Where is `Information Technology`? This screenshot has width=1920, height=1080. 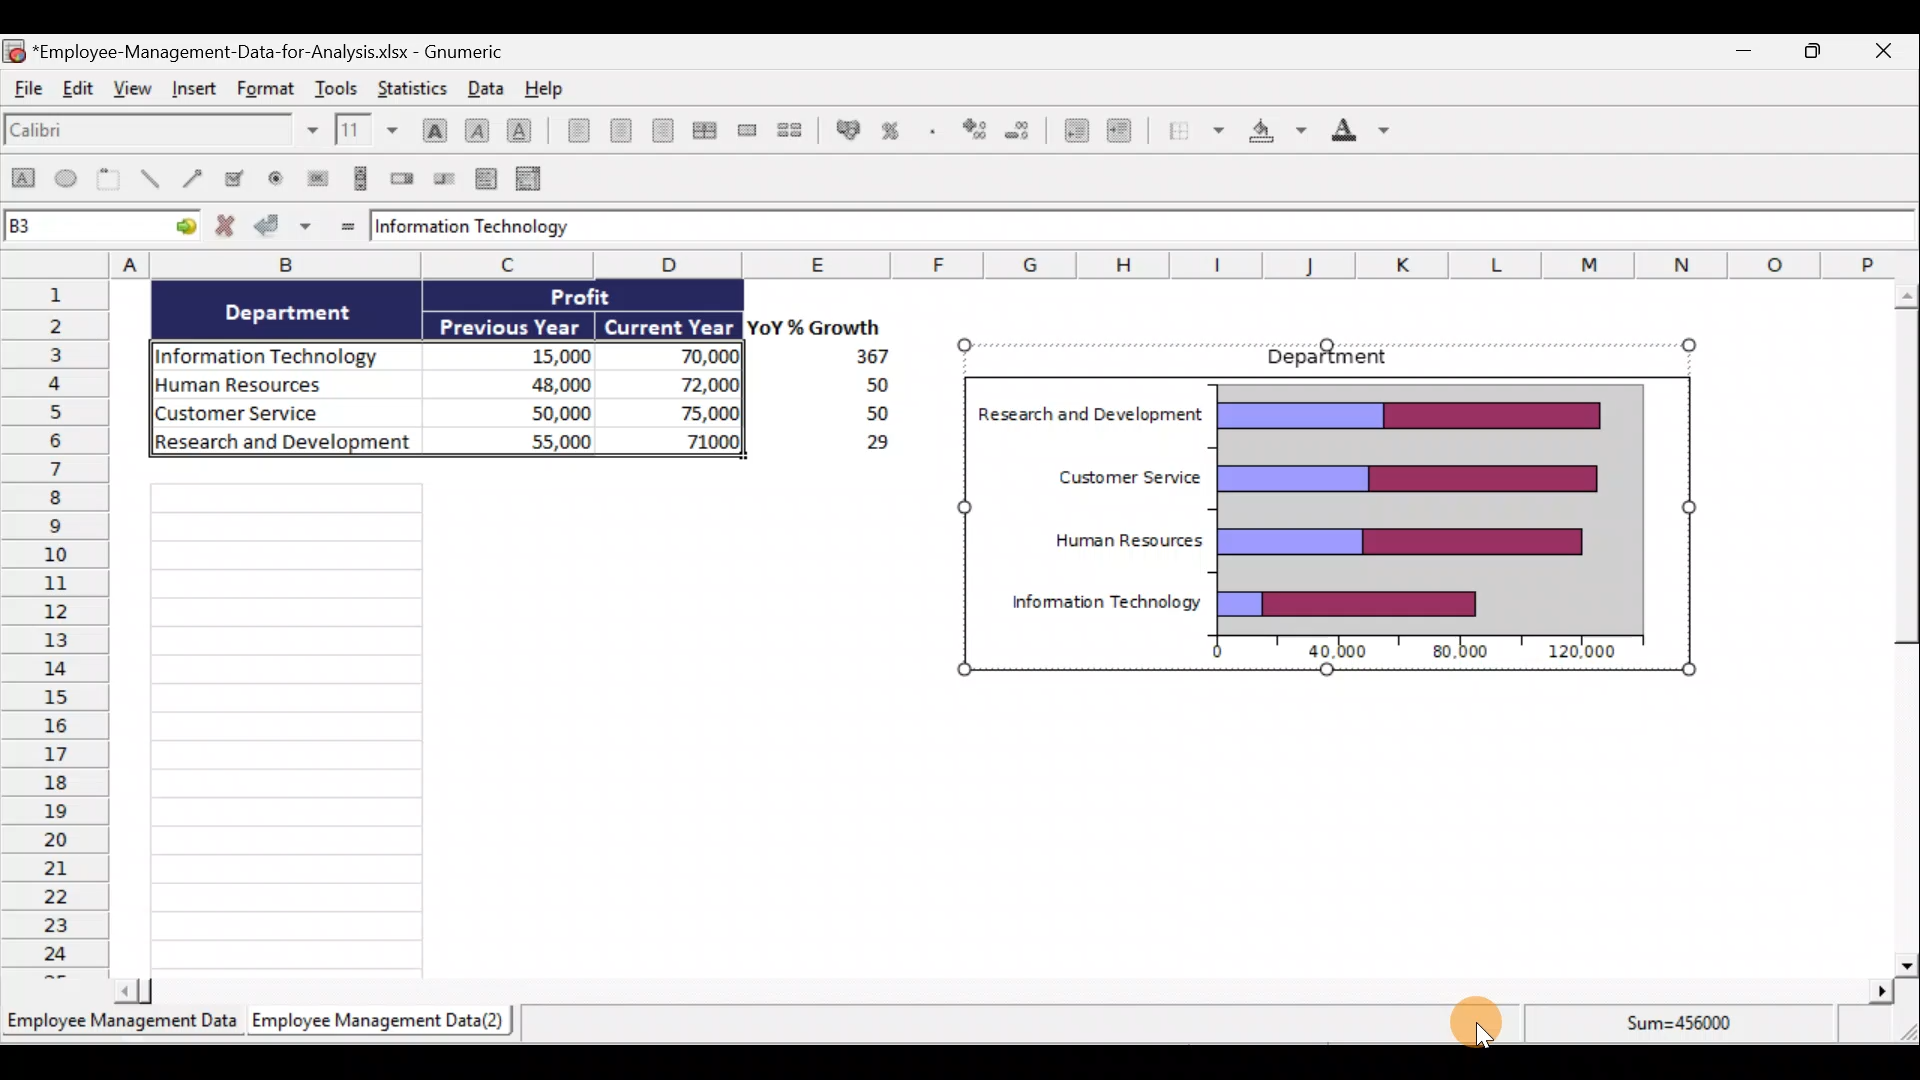 Information Technology is located at coordinates (478, 227).